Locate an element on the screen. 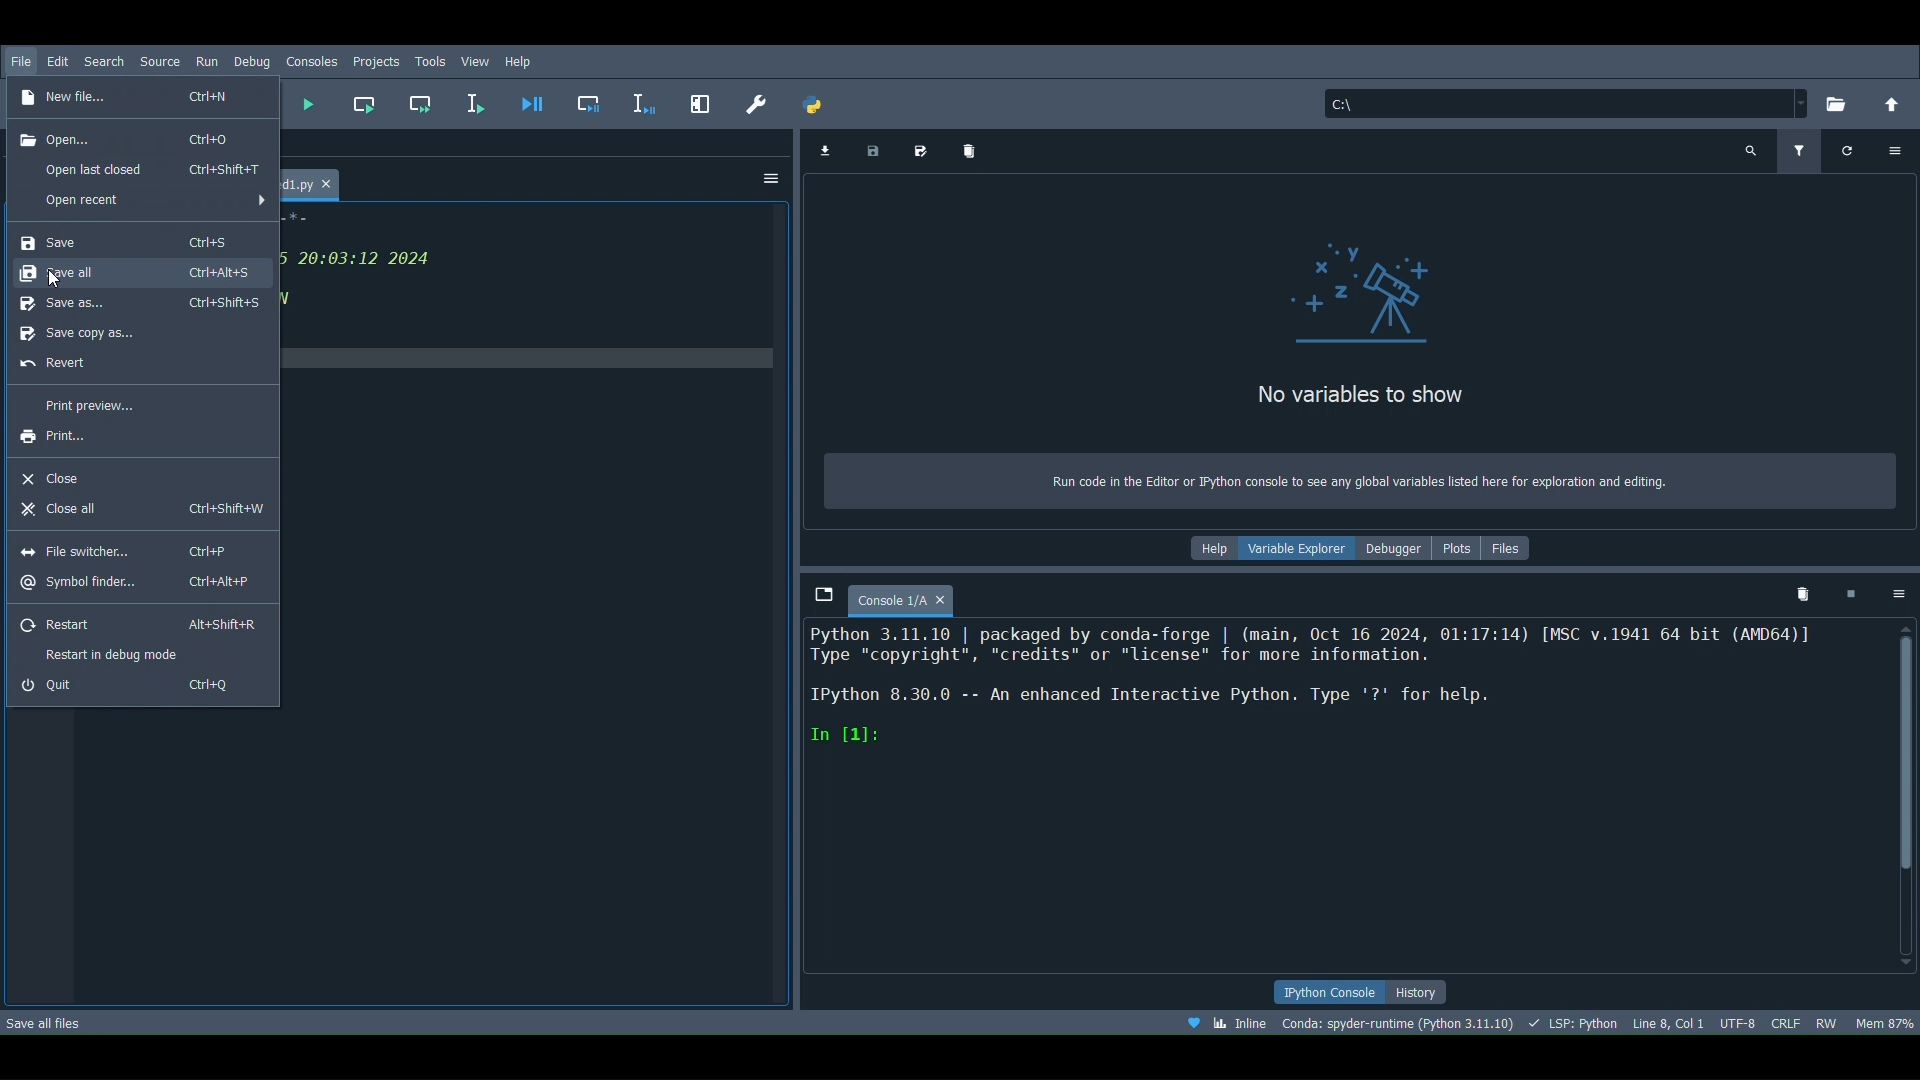  Interrupt kernel is located at coordinates (1850, 590).